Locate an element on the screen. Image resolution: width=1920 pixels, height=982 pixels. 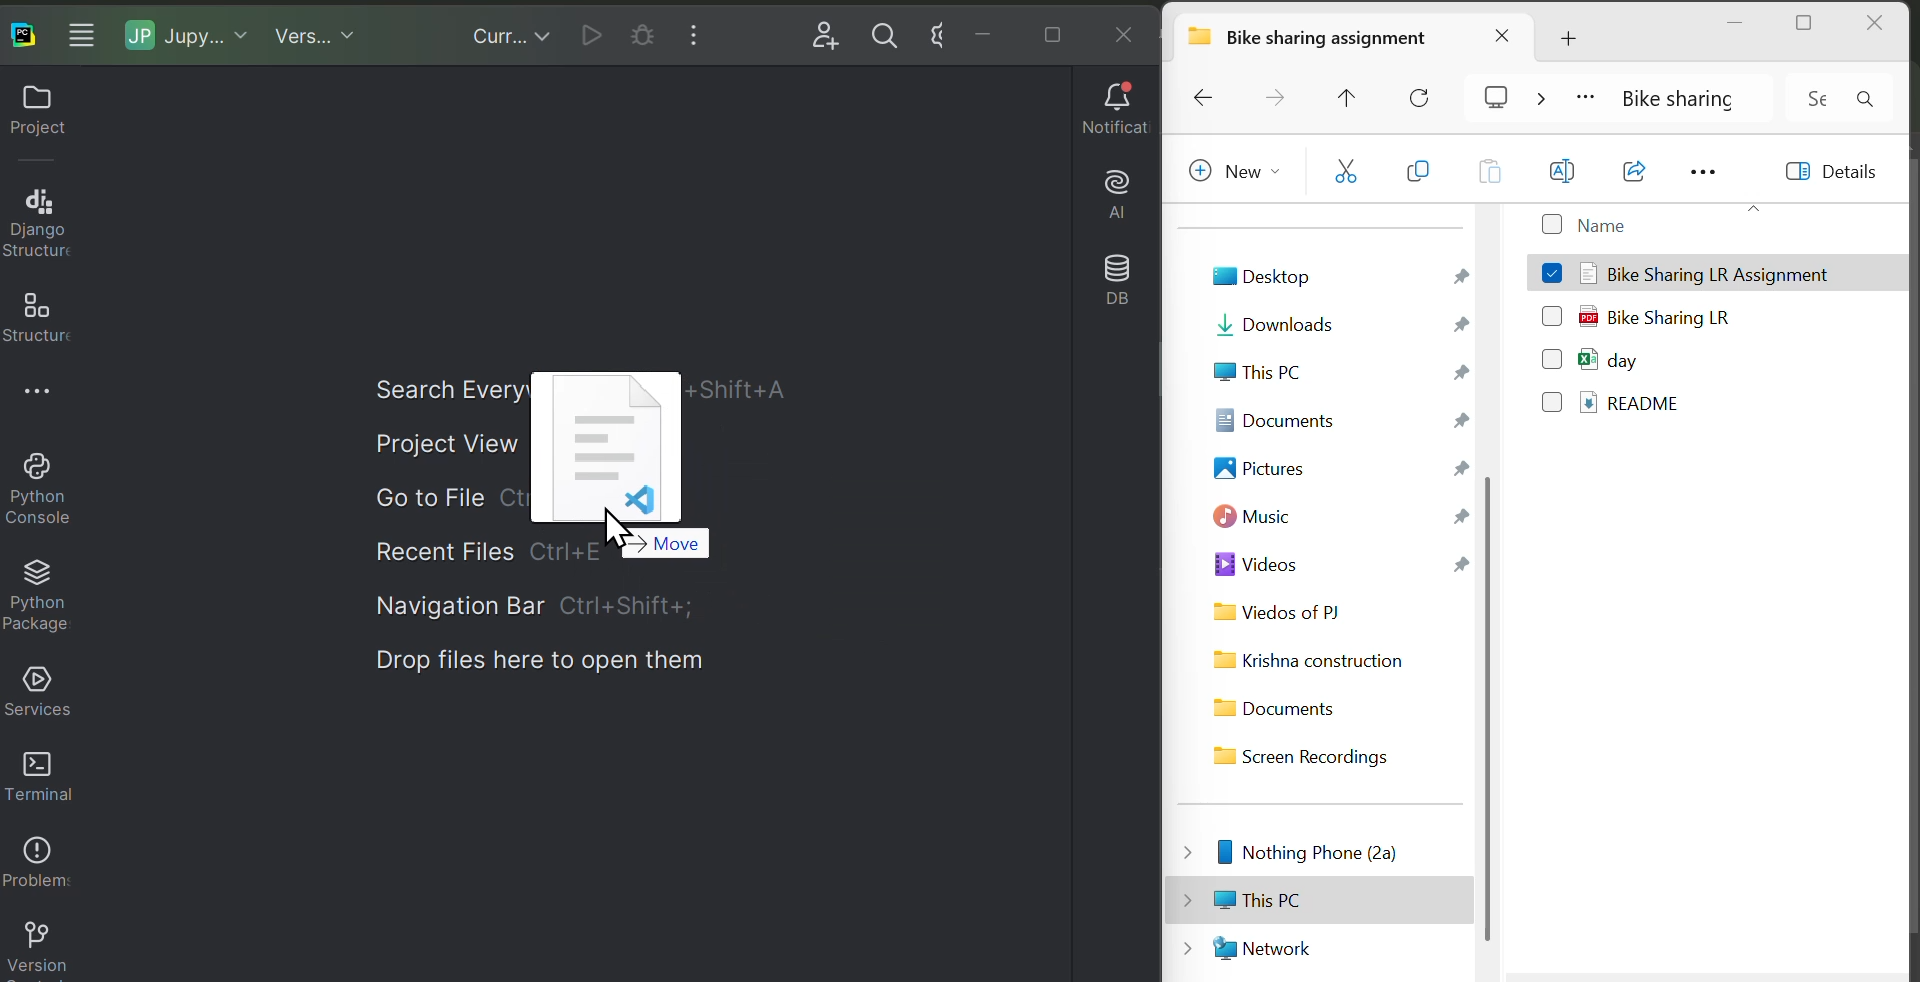
Paycharm is located at coordinates (25, 32).